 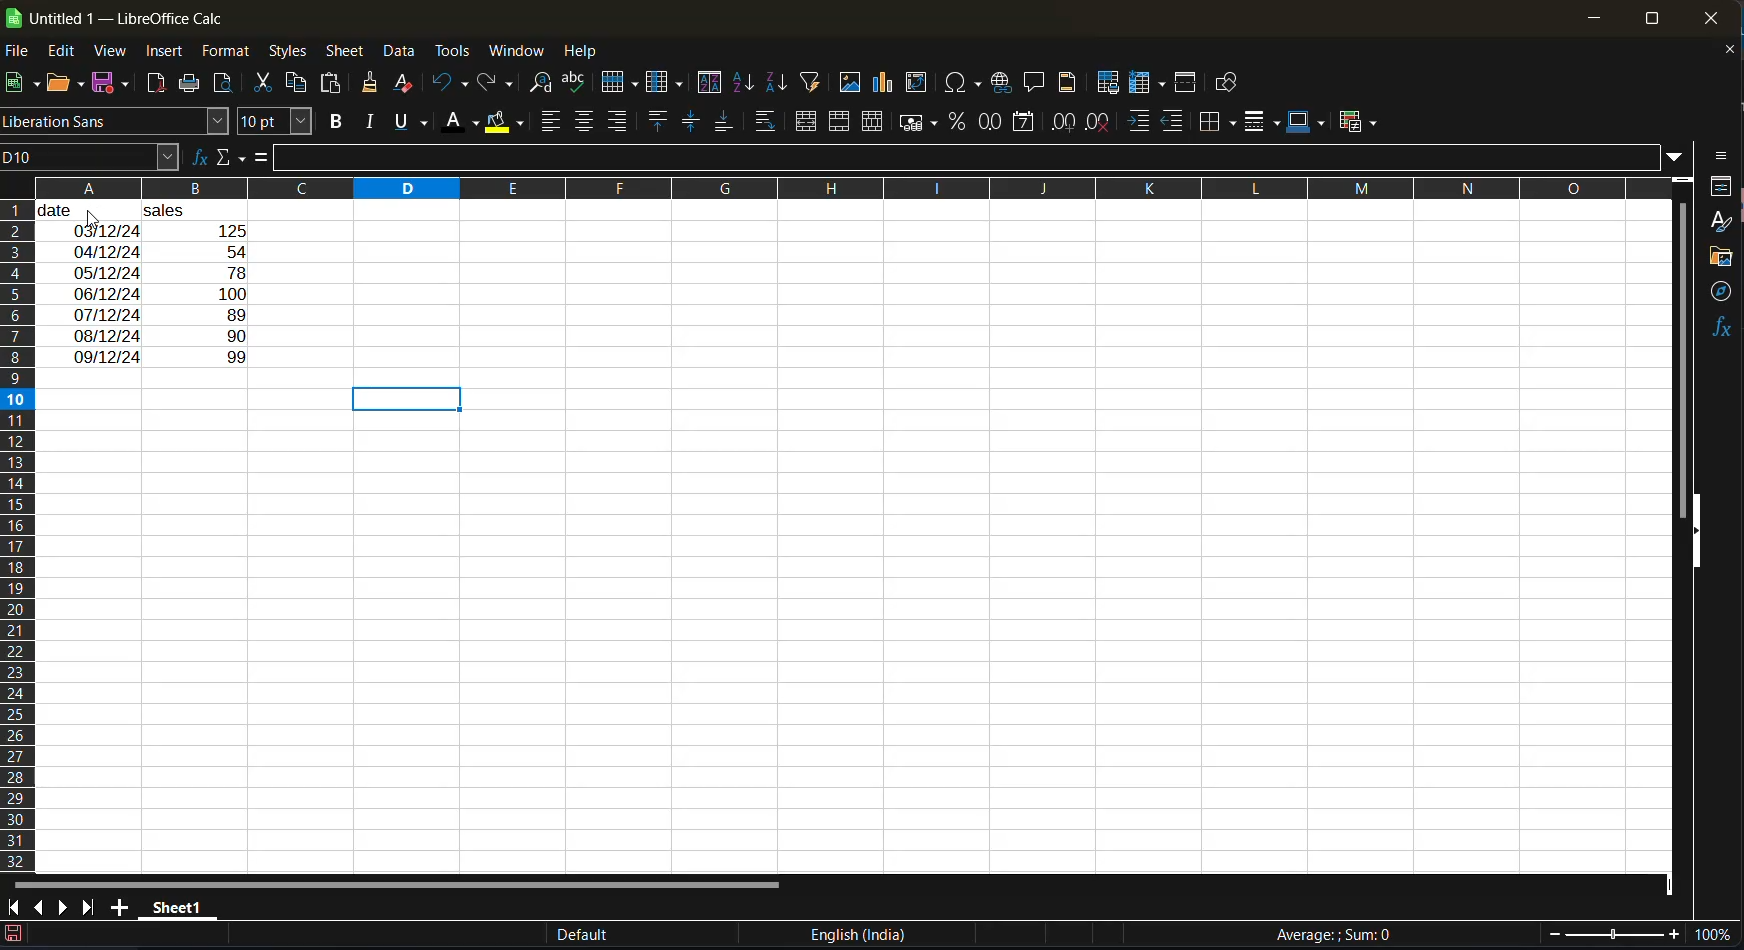 I want to click on file, so click(x=20, y=52).